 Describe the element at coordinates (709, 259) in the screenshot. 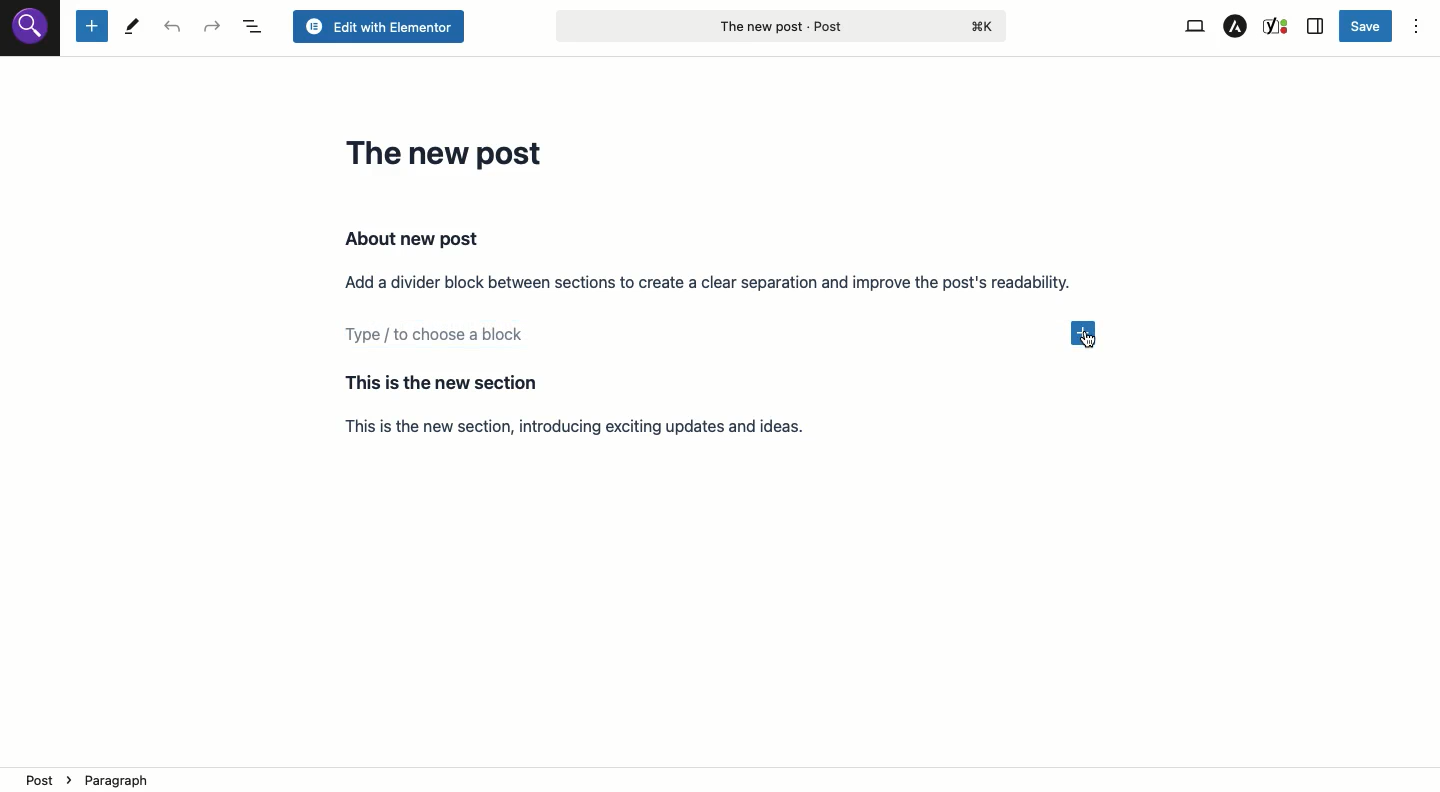

I see `Section 1` at that location.